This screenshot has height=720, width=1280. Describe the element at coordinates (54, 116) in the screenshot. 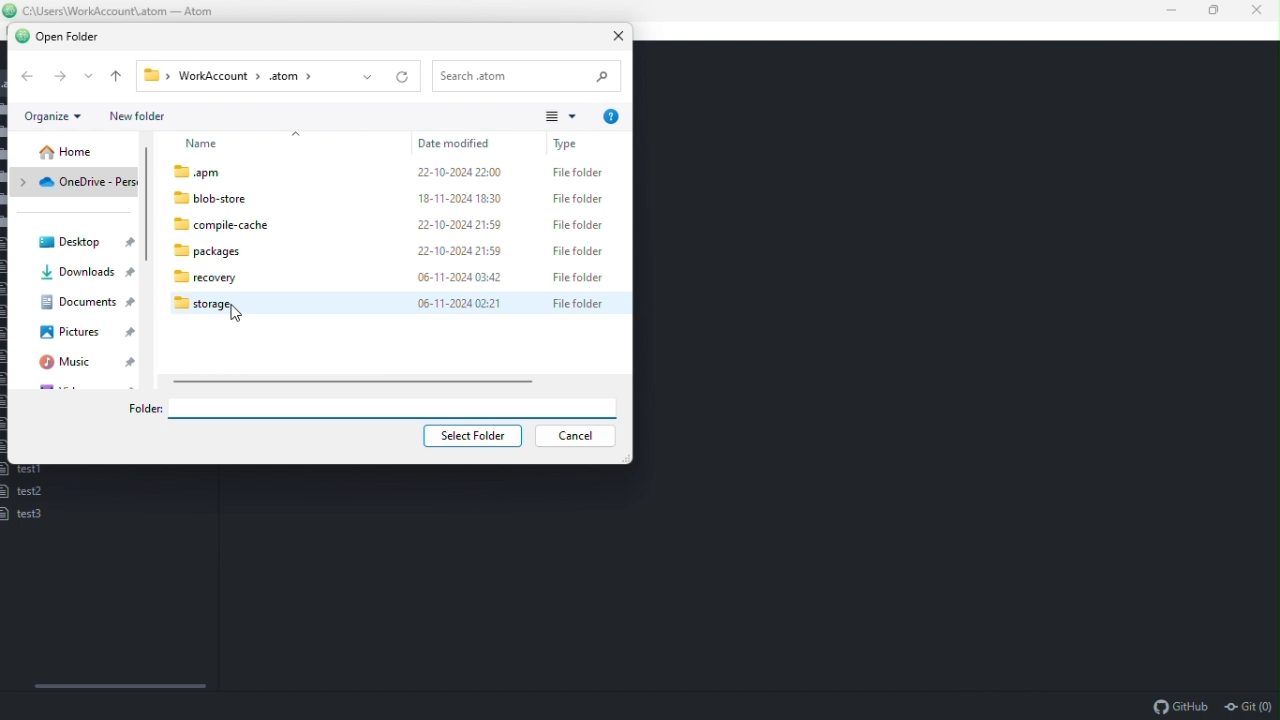

I see `Organise` at that location.